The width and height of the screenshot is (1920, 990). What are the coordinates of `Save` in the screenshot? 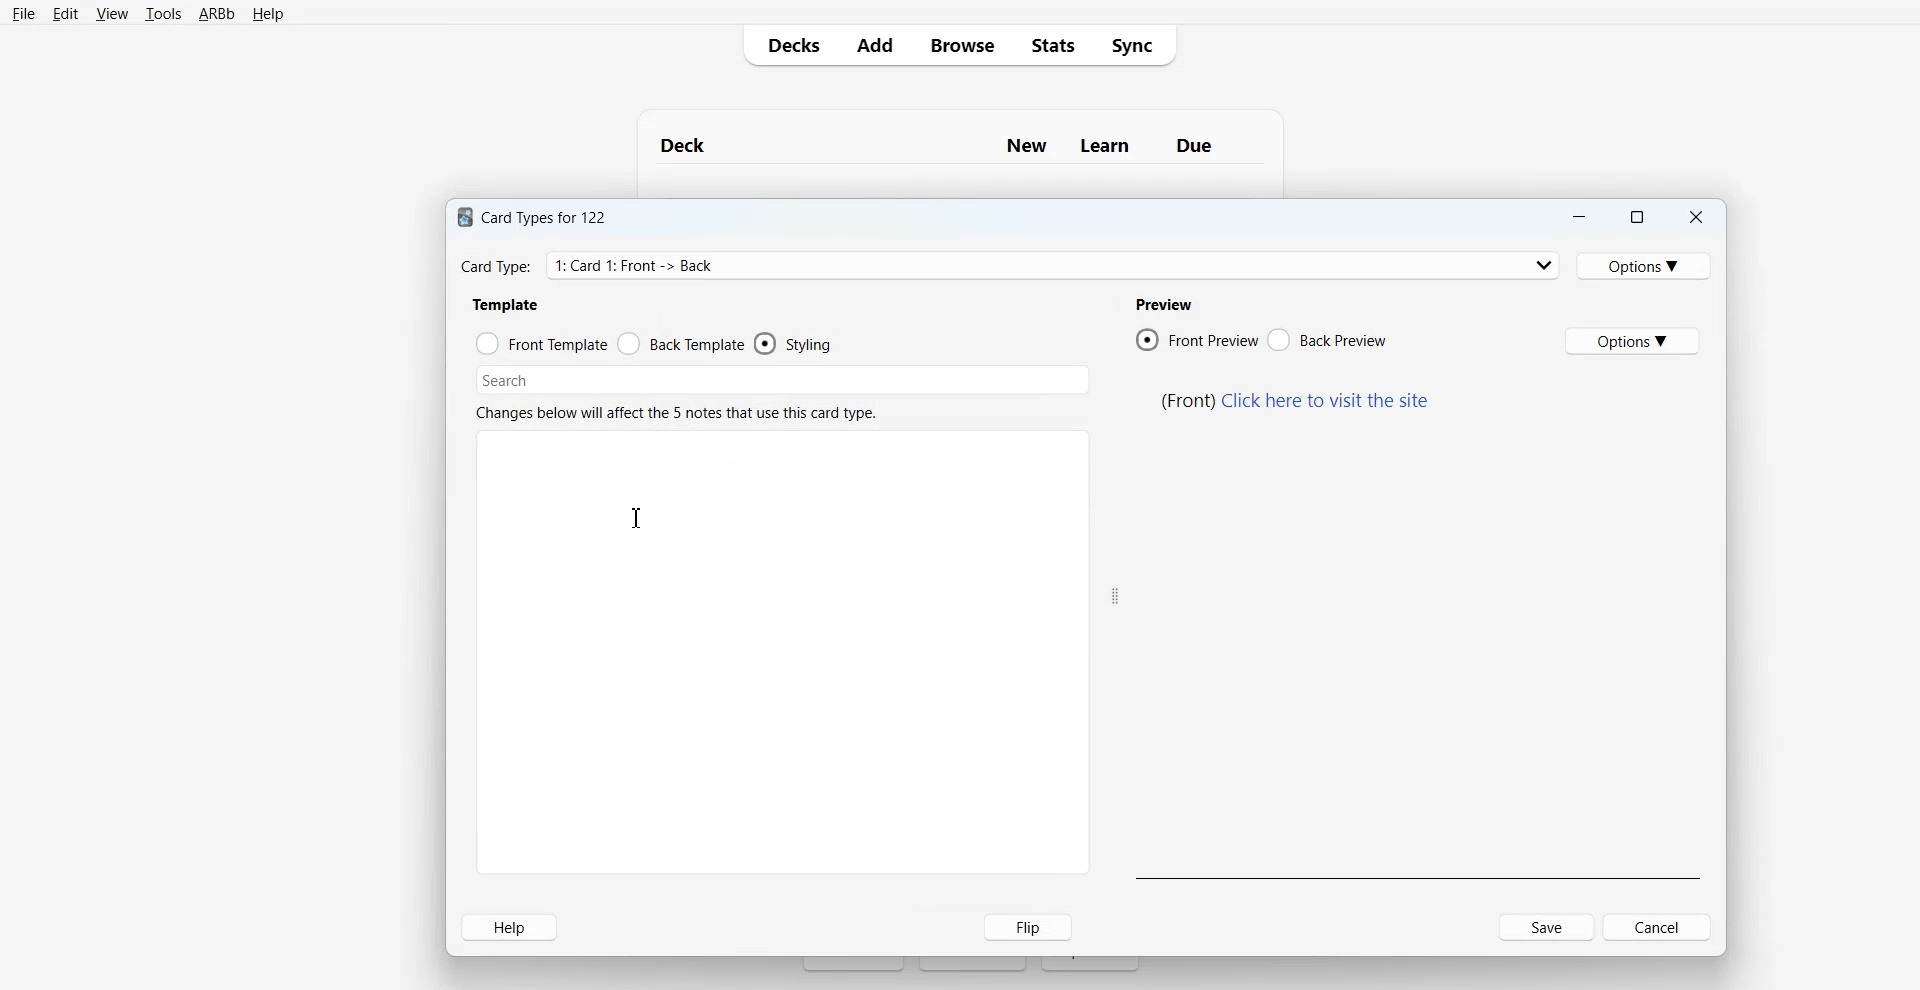 It's located at (1548, 927).